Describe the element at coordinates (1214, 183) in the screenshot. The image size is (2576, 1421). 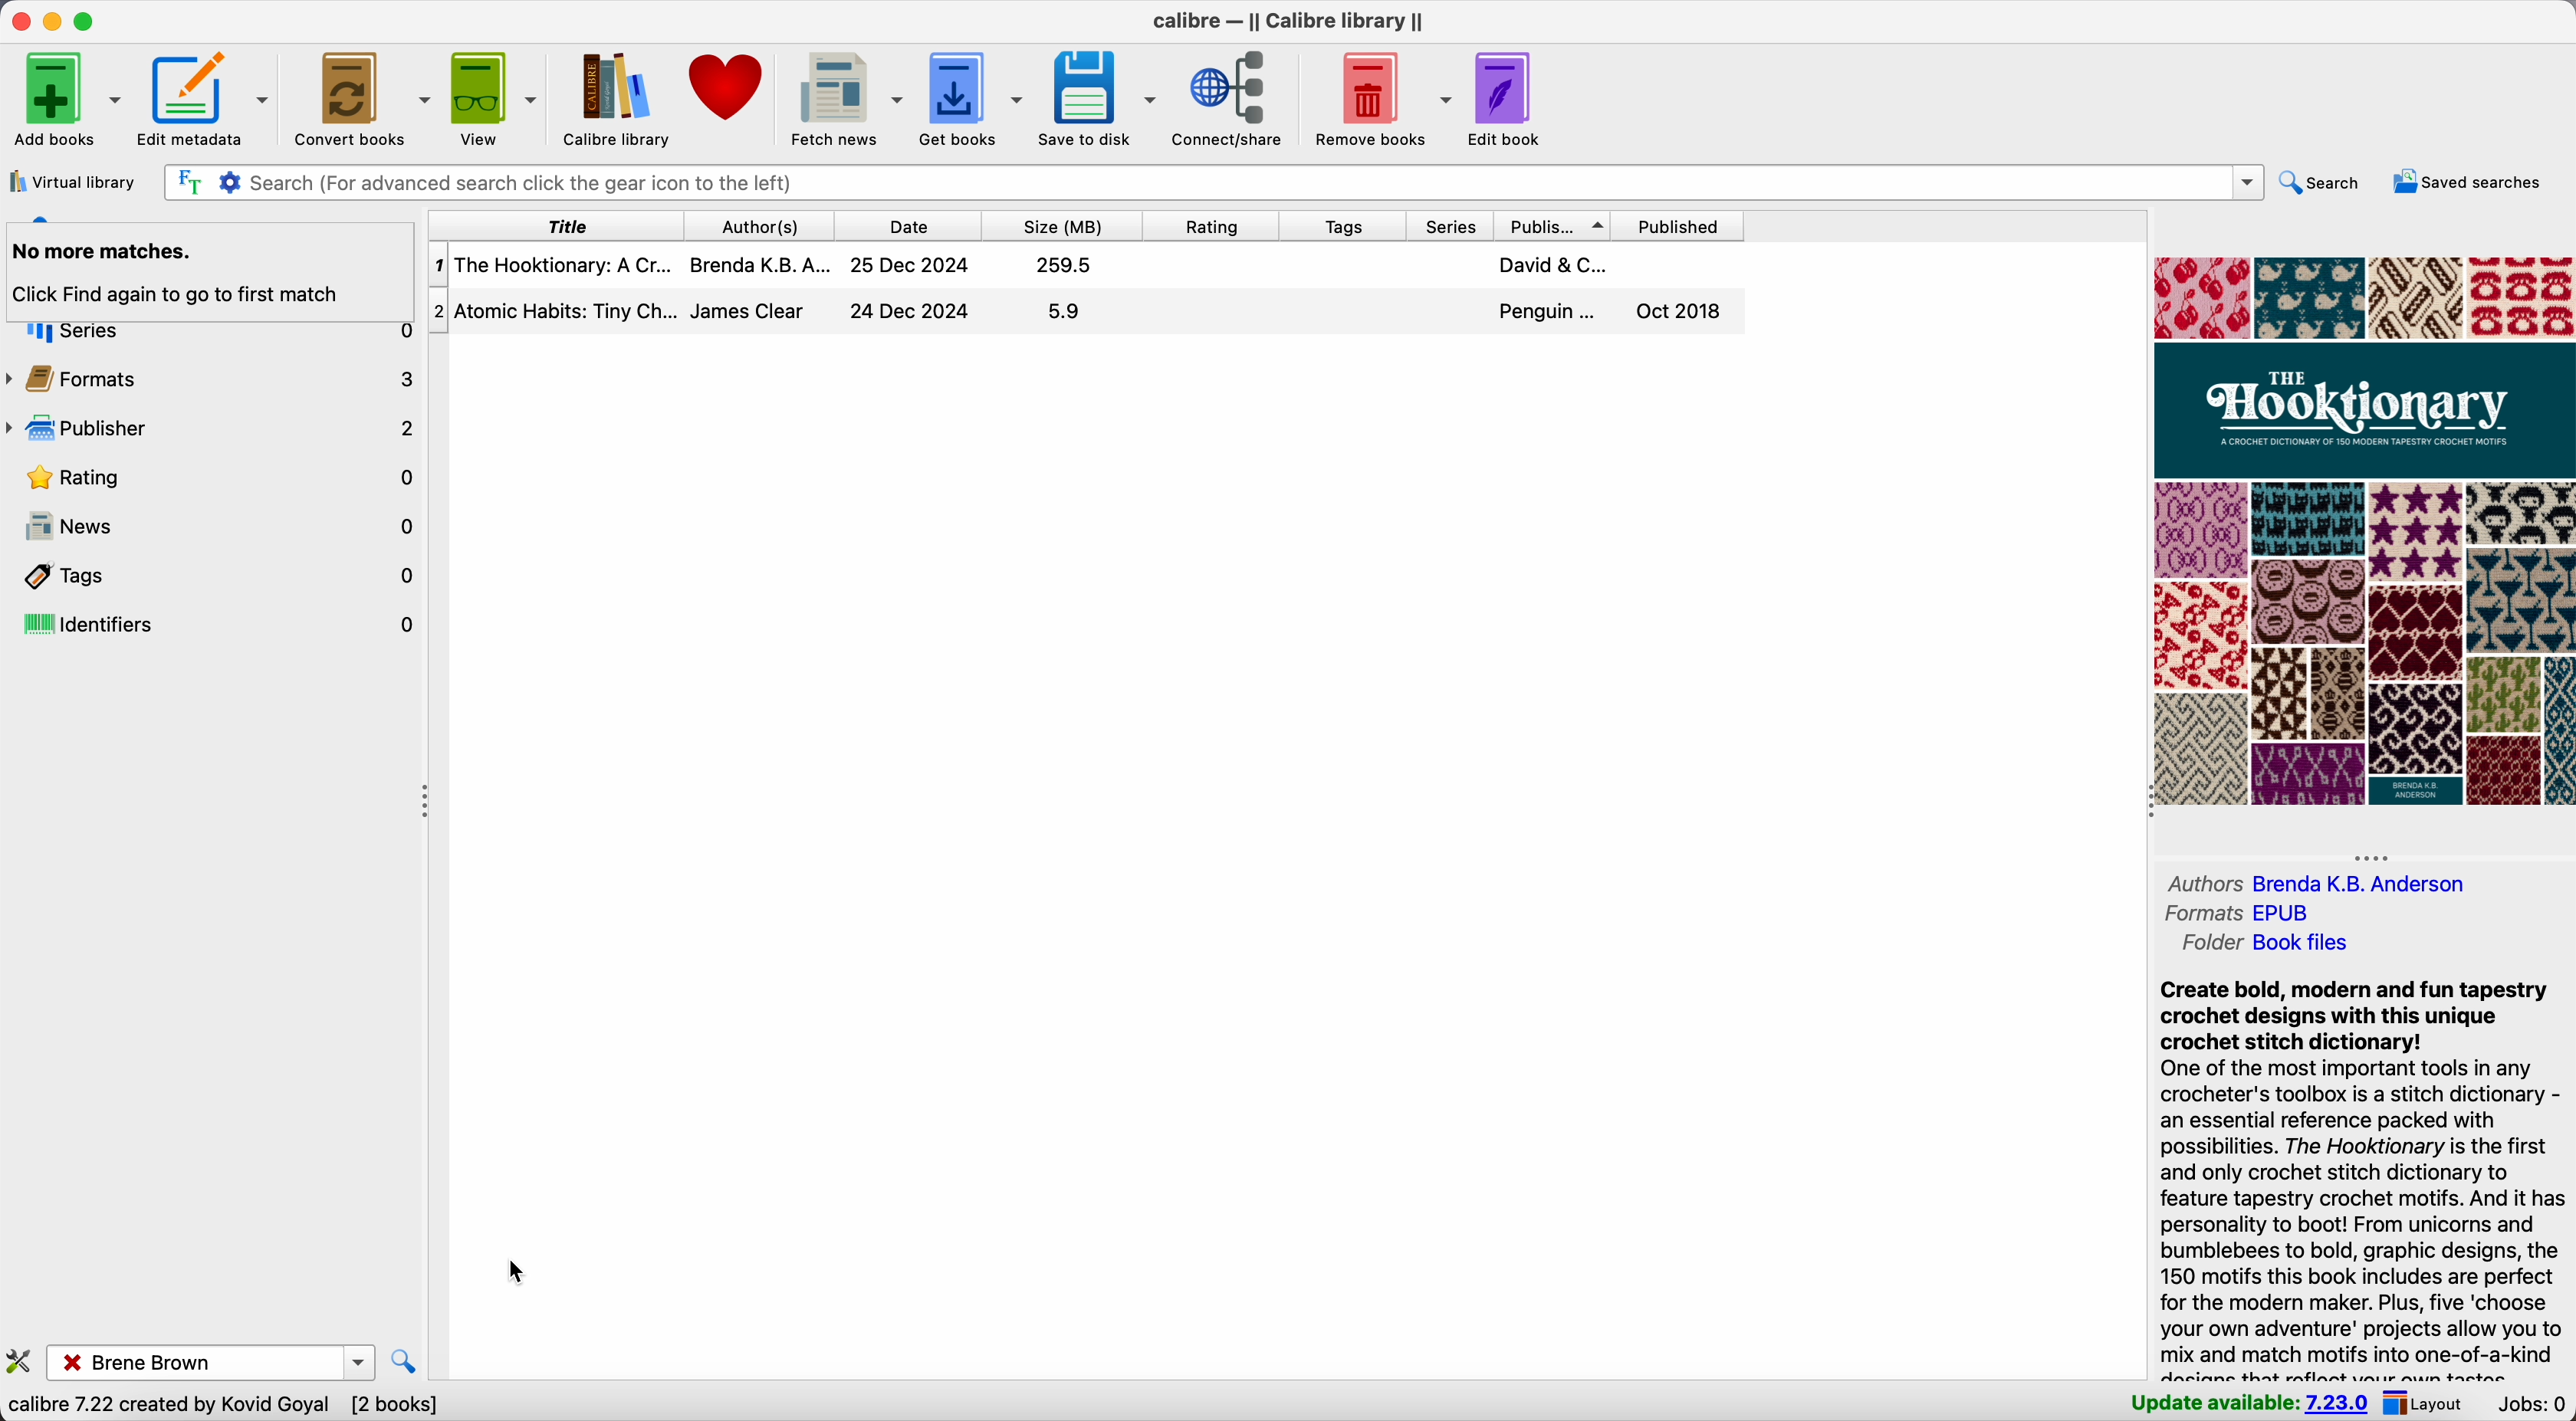
I see `search bar` at that location.